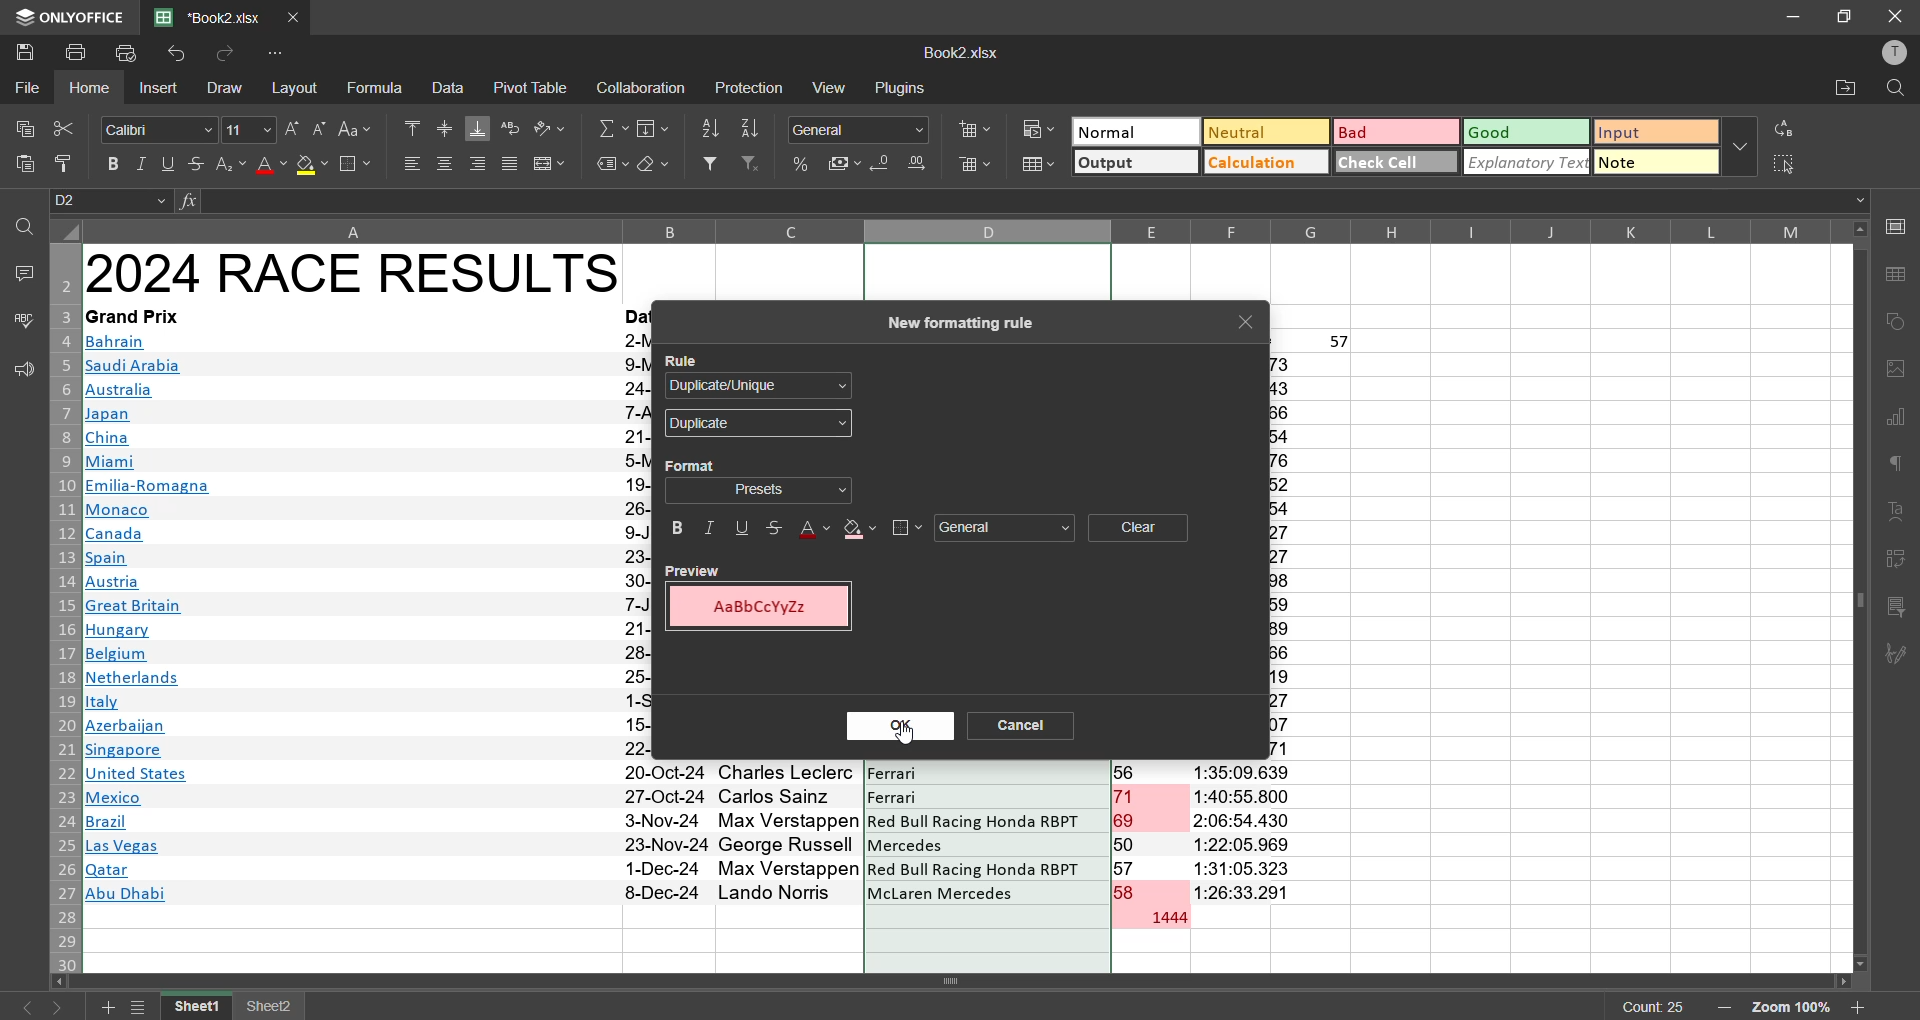 The image size is (1920, 1020). I want to click on sort descending, so click(752, 129).